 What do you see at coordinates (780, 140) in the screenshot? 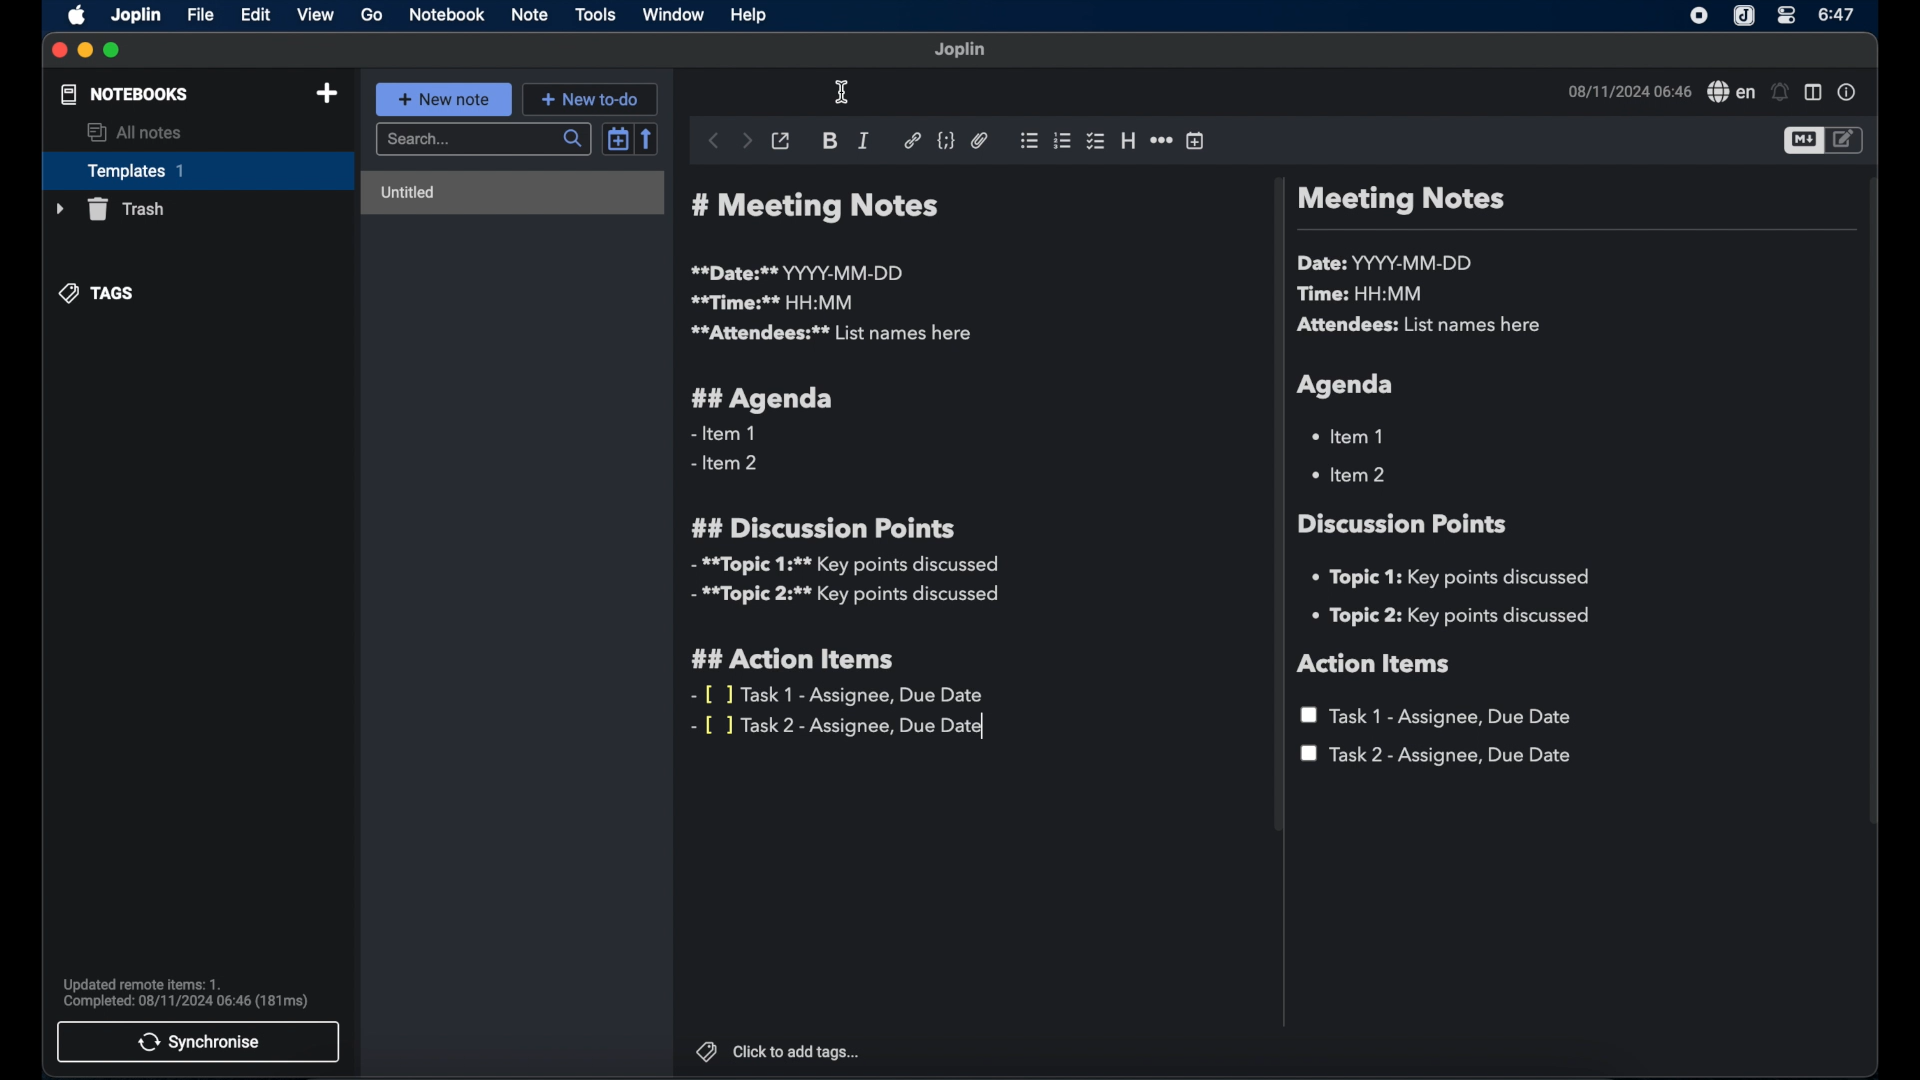
I see `toggle external editing` at bounding box center [780, 140].